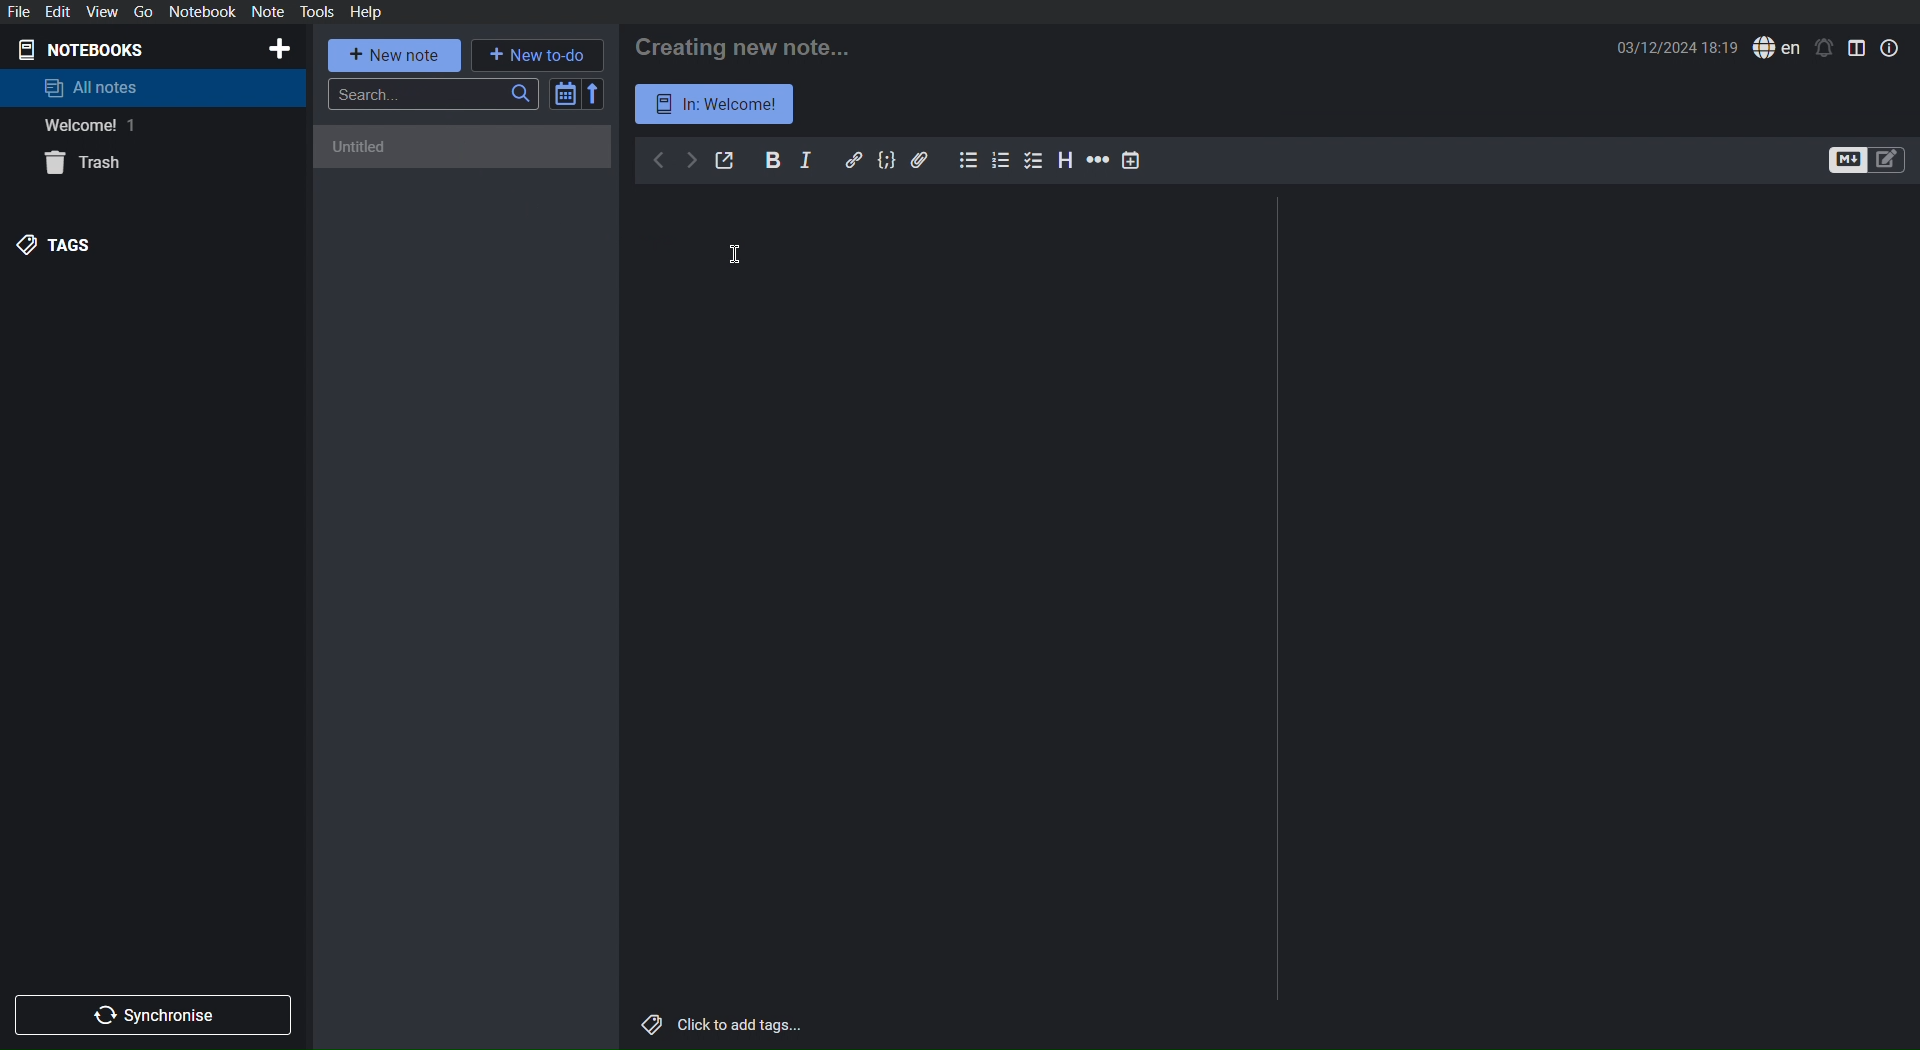  I want to click on In: Welcome!, so click(716, 103).